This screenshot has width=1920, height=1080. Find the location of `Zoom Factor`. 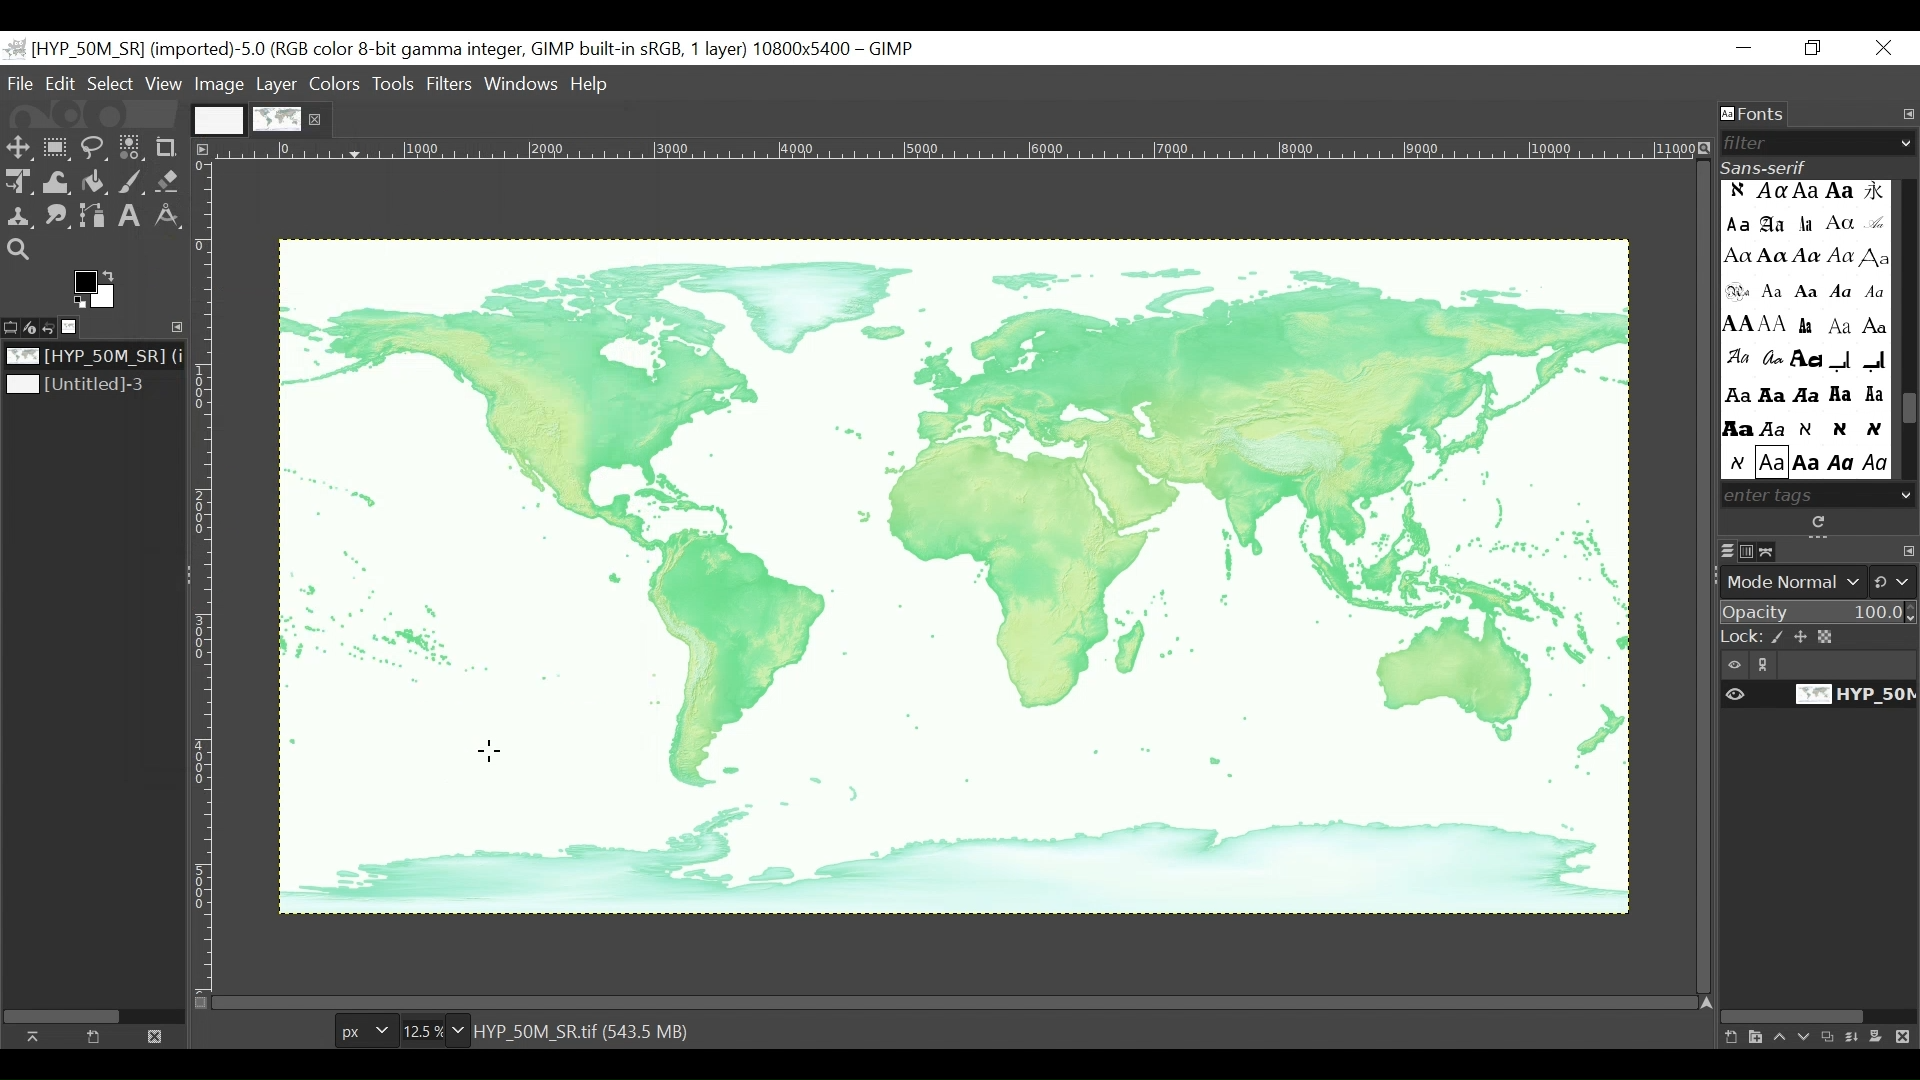

Zoom Factor is located at coordinates (428, 1031).